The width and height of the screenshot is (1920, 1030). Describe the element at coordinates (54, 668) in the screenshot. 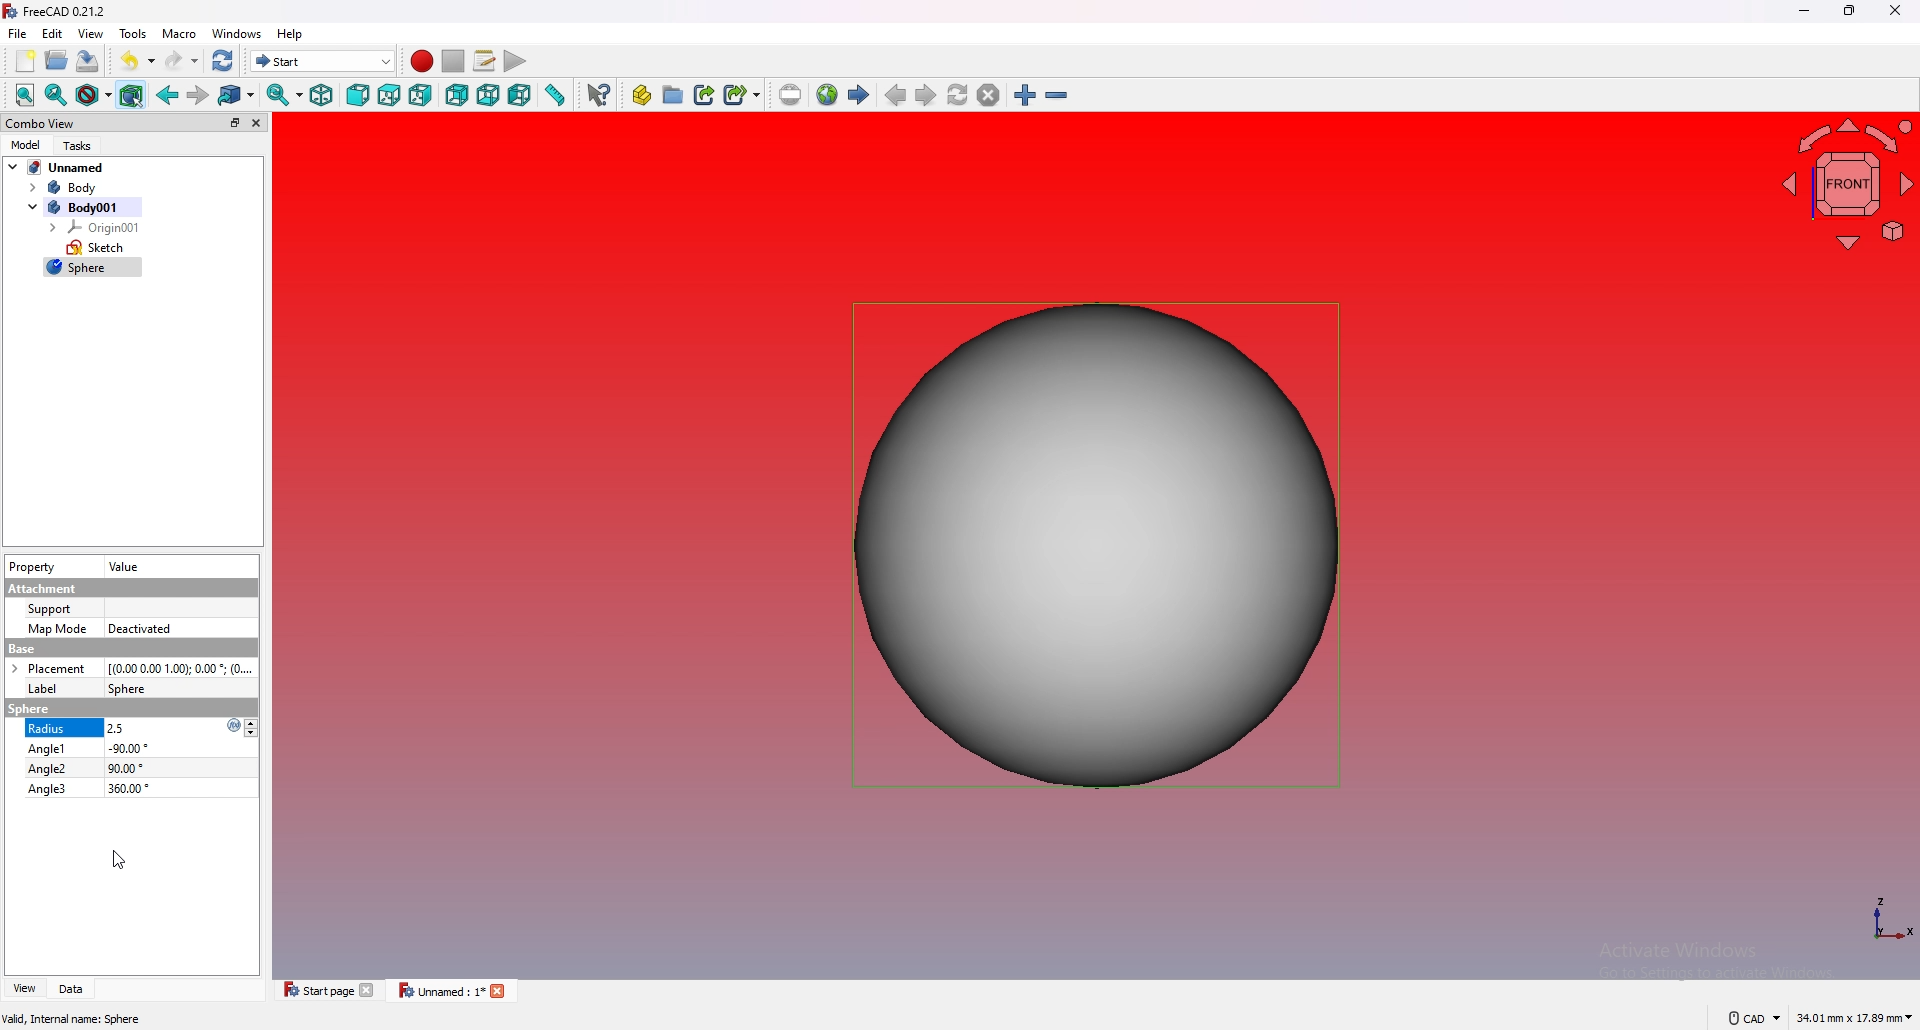

I see `>placement` at that location.